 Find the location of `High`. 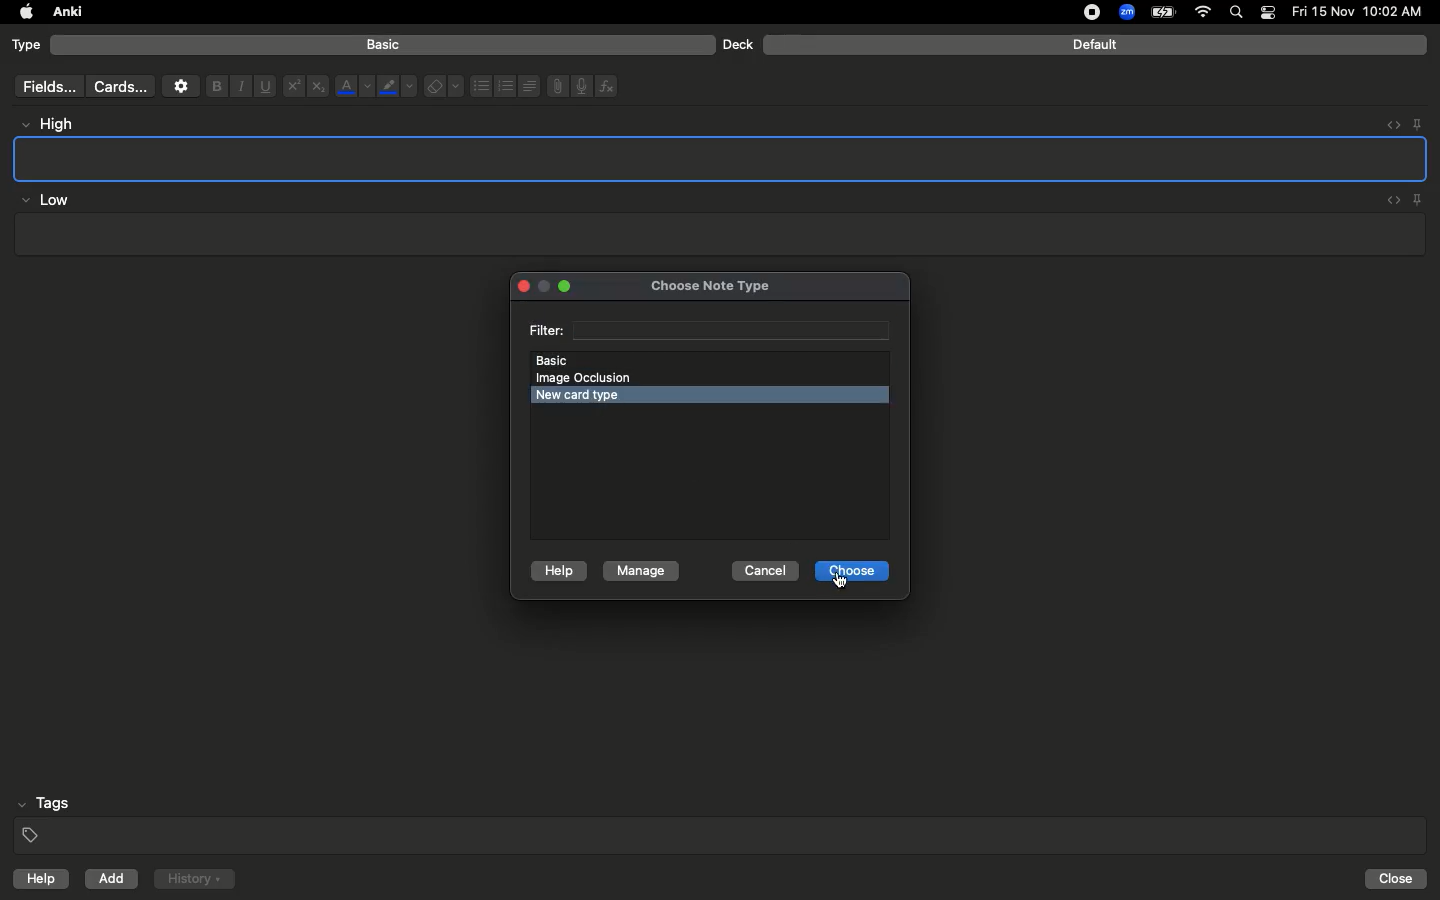

High is located at coordinates (56, 124).